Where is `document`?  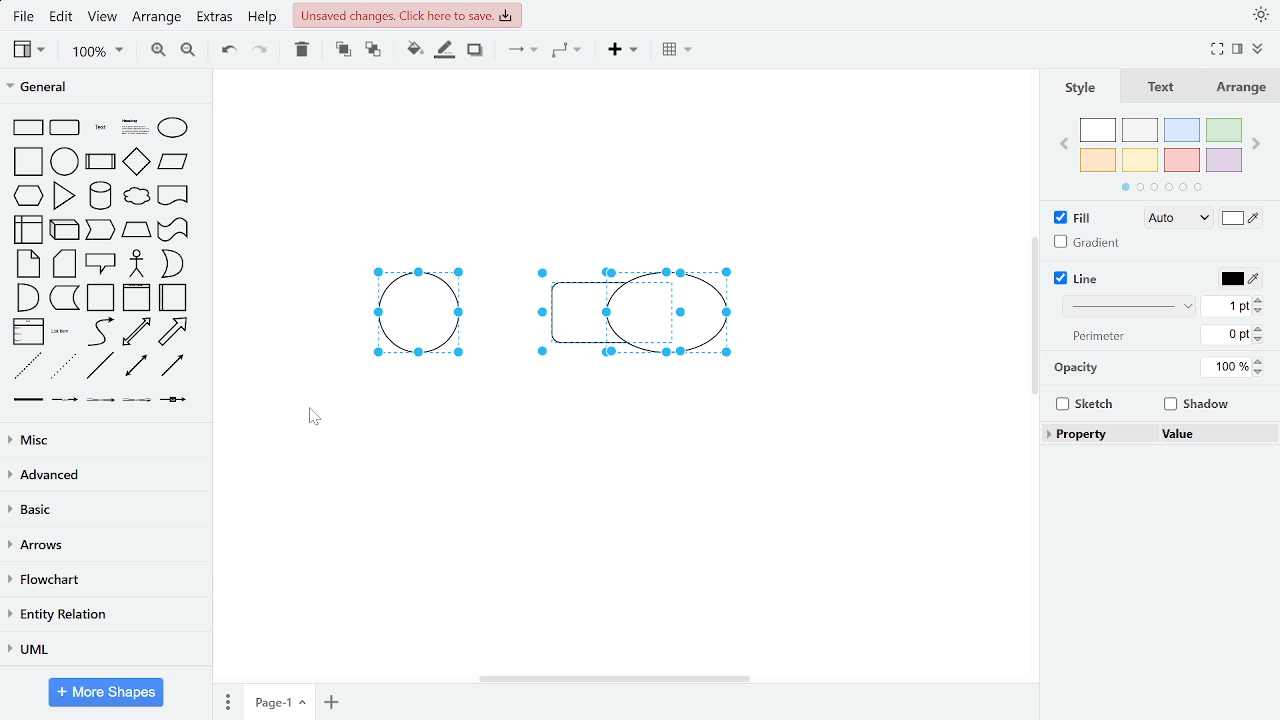 document is located at coordinates (174, 195).